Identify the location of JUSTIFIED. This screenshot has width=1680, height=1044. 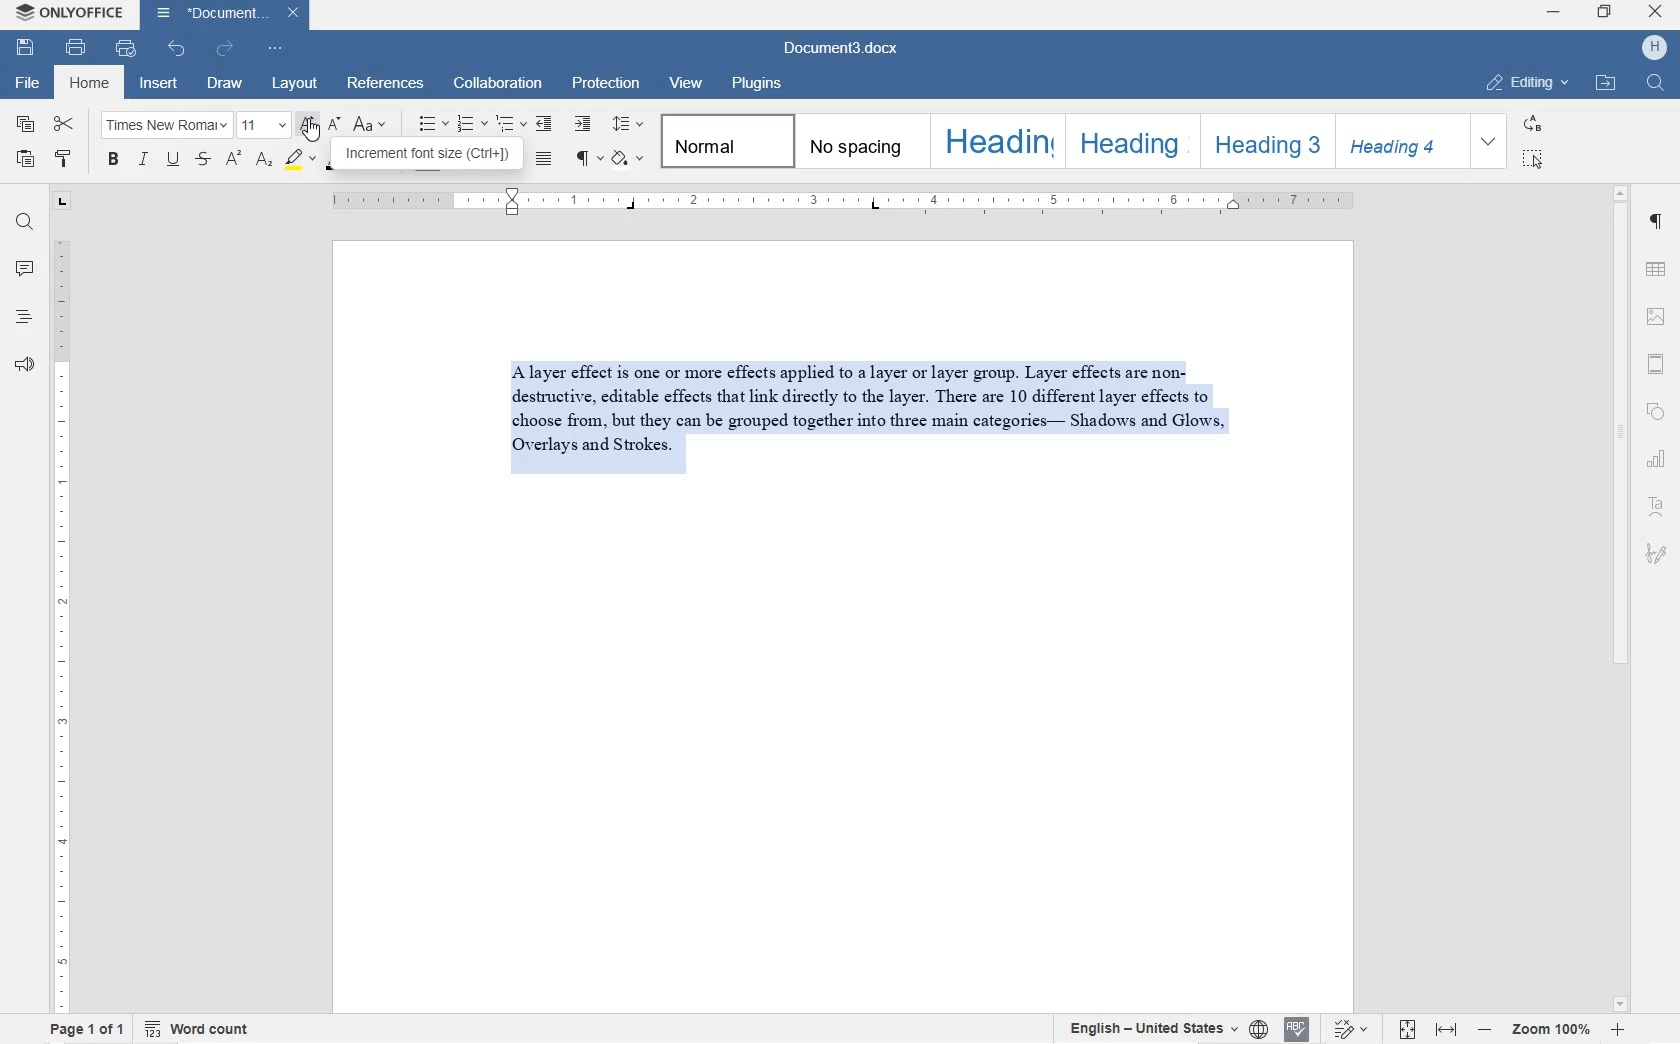
(545, 158).